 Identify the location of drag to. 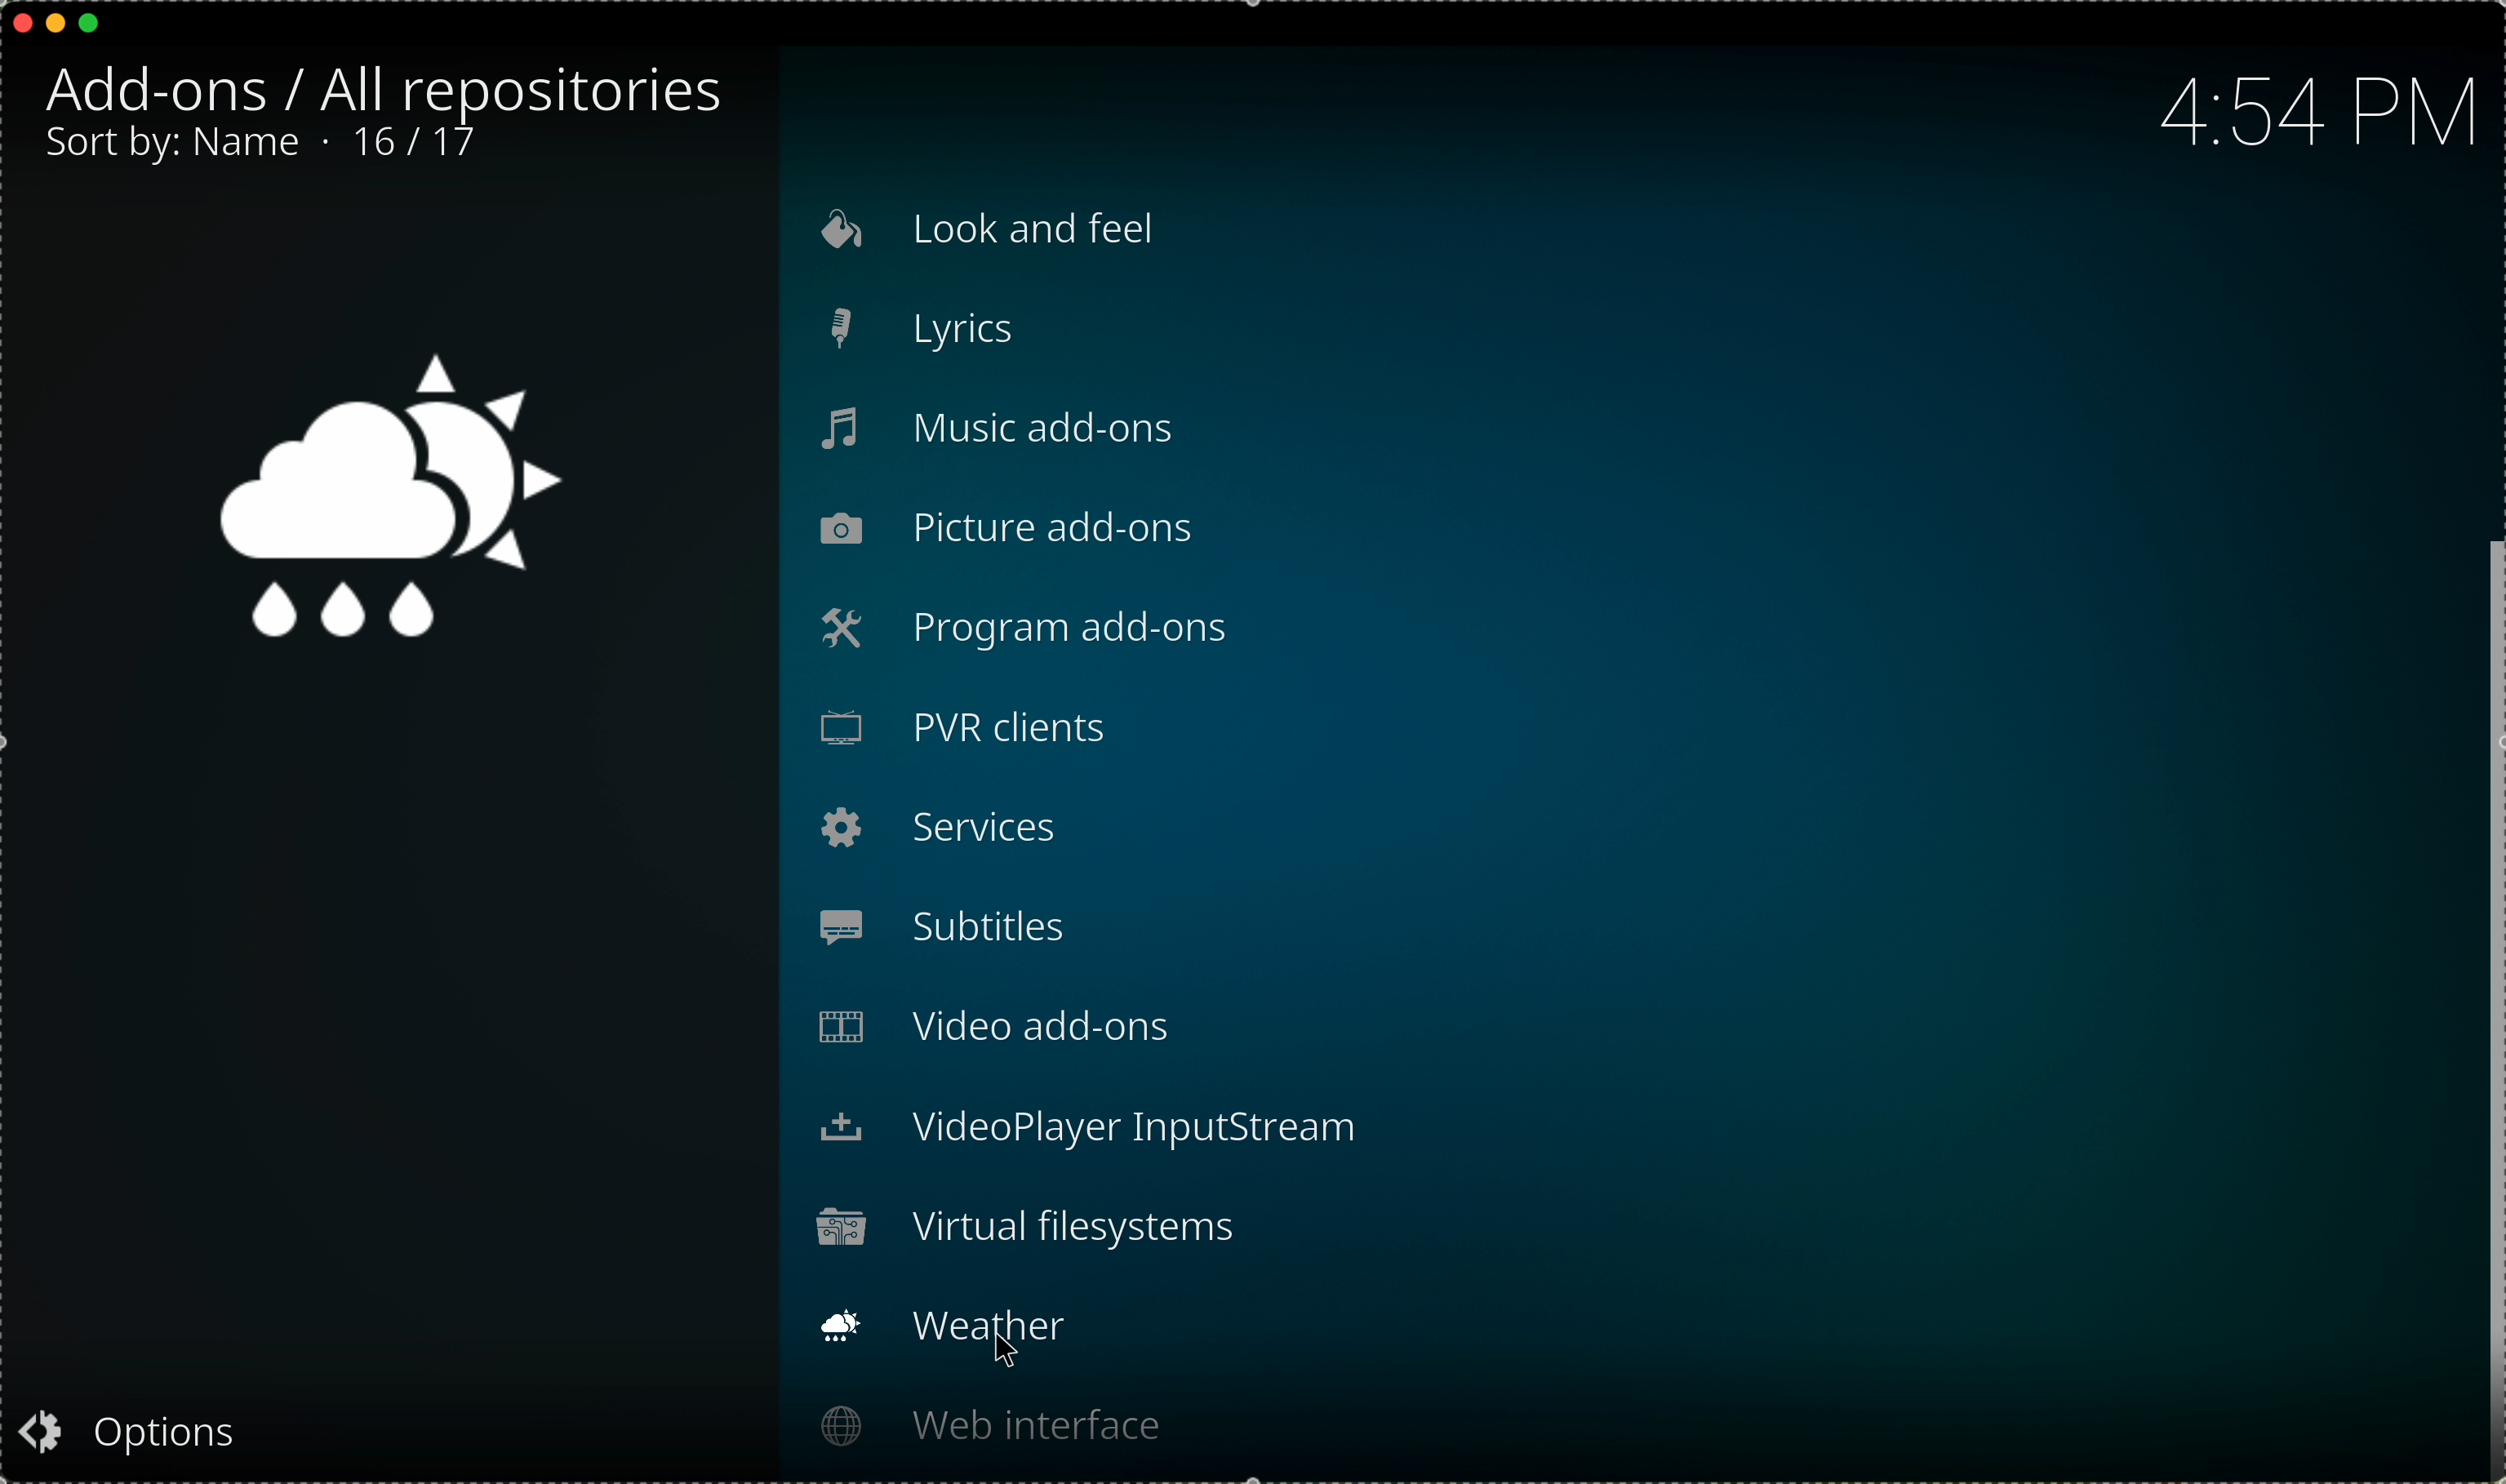
(2490, 1004).